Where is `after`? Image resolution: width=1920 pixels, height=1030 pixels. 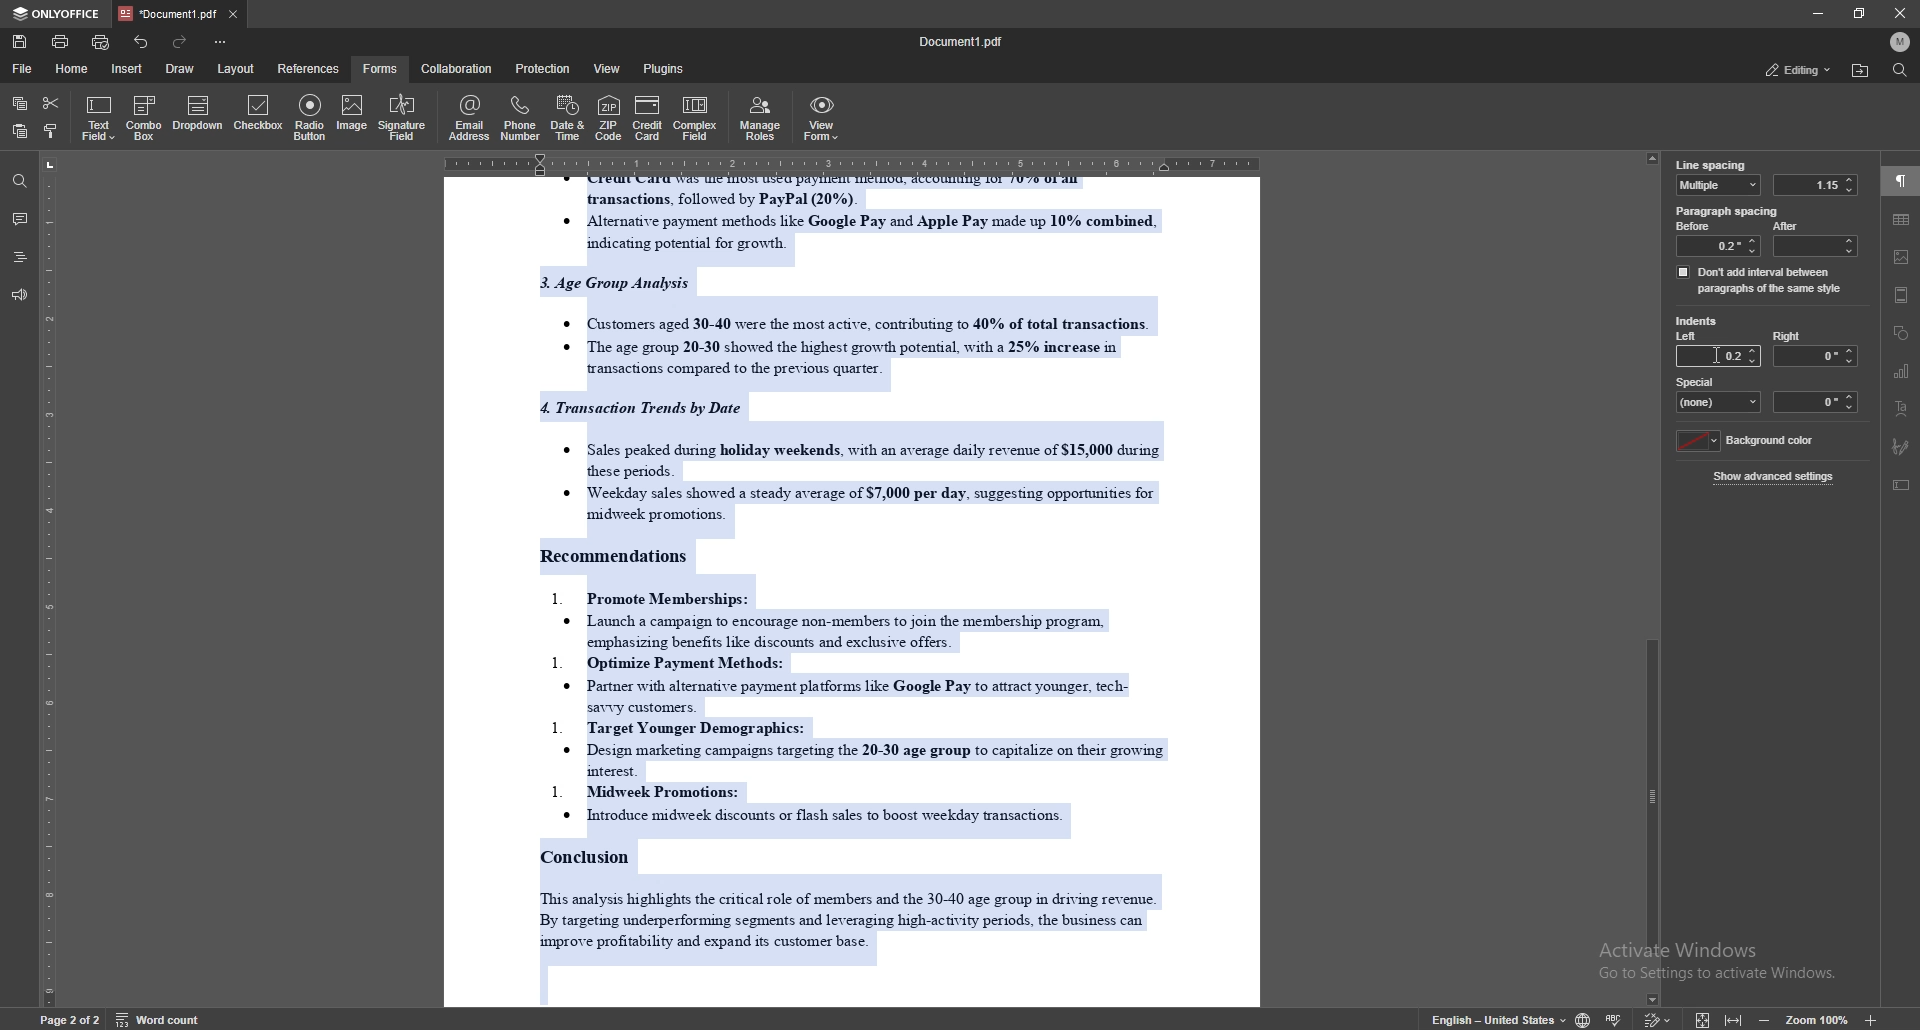 after is located at coordinates (1813, 238).